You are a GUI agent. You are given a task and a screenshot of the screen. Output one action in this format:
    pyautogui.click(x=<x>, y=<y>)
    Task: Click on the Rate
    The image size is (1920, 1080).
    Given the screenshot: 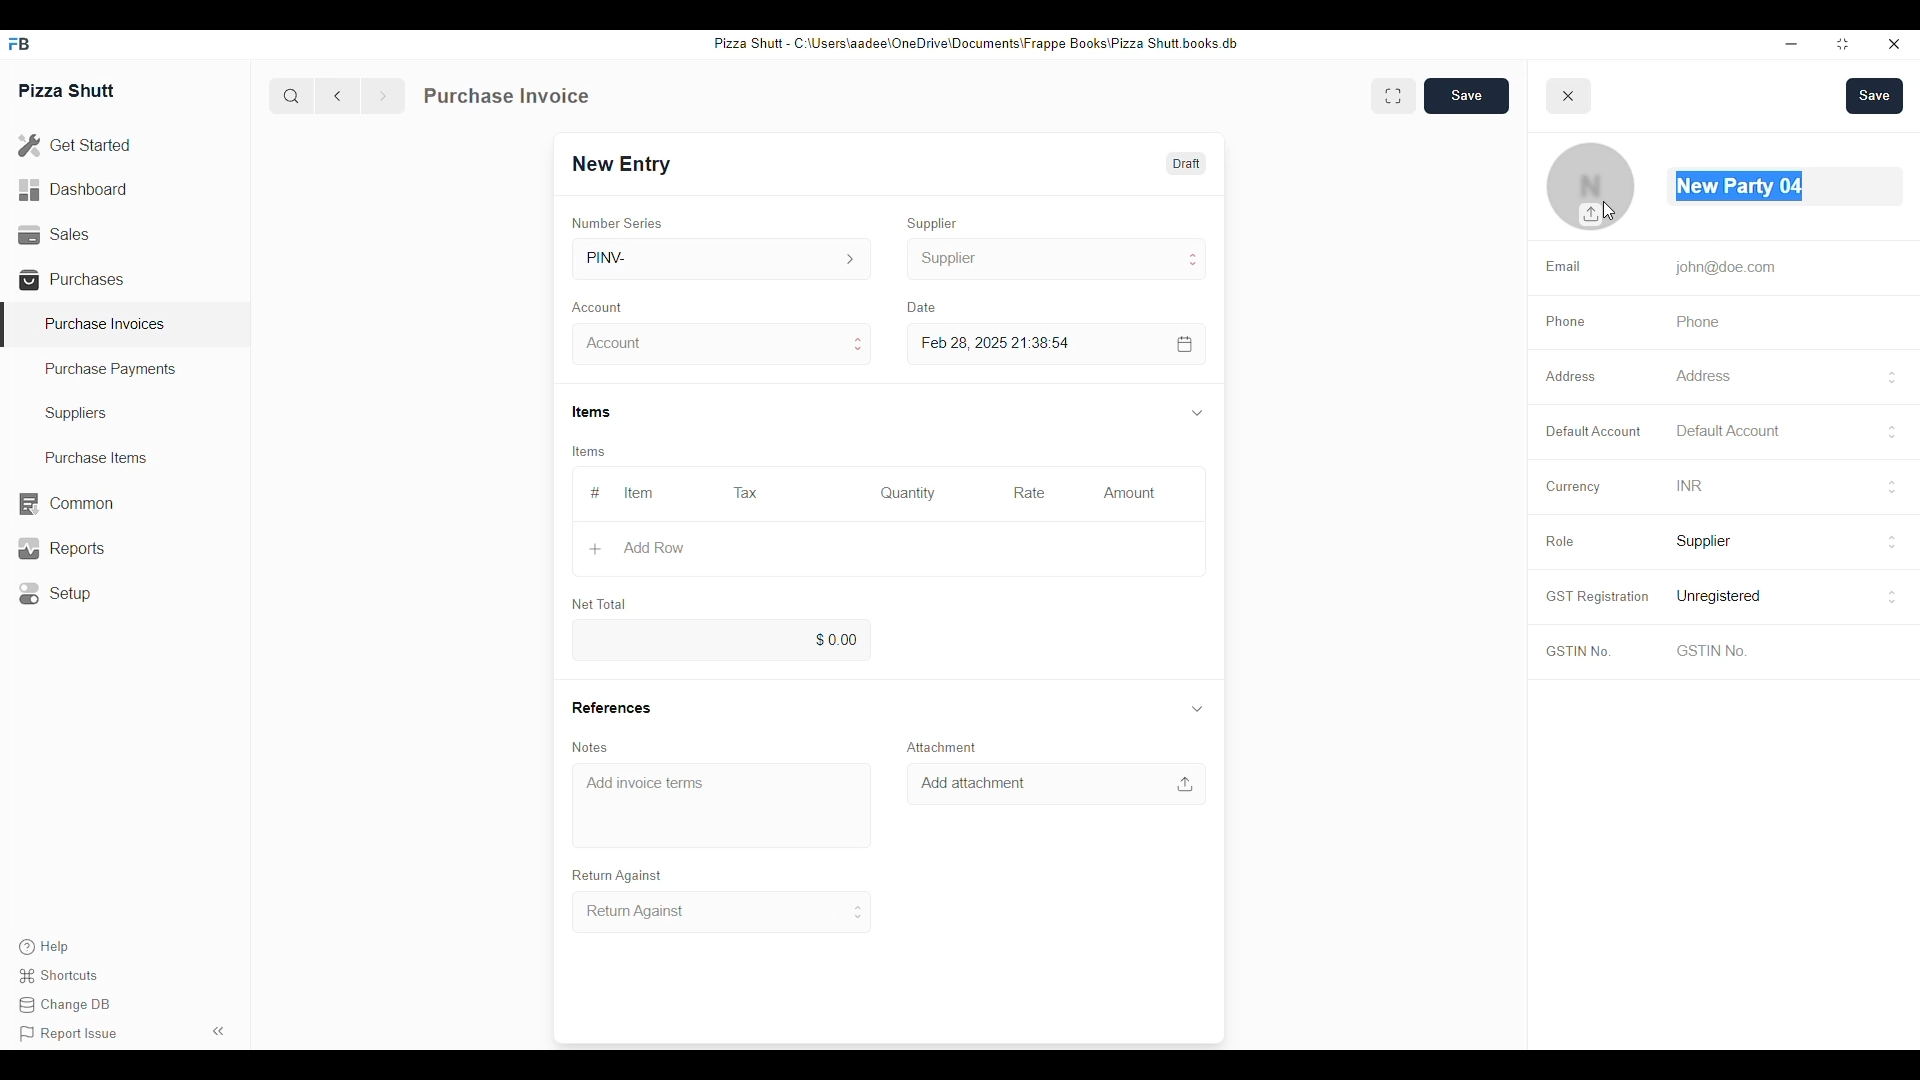 What is the action you would take?
    pyautogui.click(x=1029, y=493)
    